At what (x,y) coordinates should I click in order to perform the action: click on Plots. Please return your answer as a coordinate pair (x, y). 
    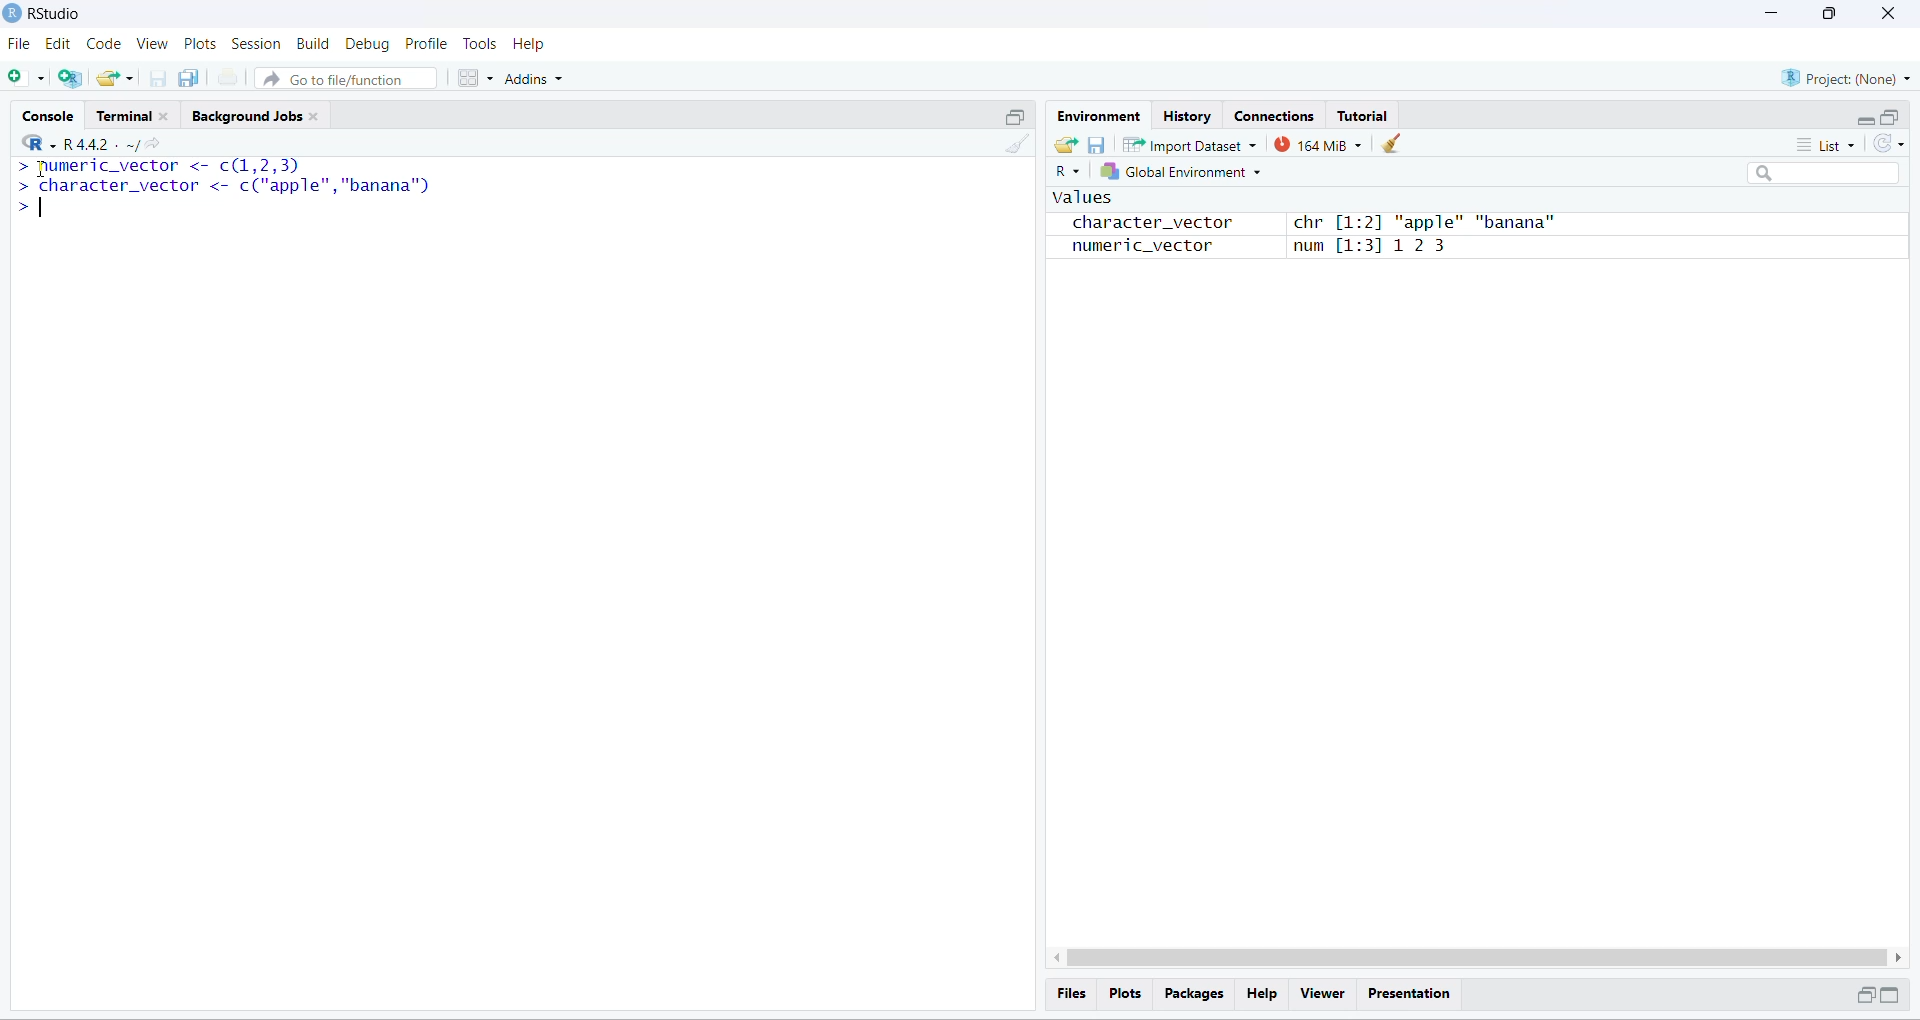
    Looking at the image, I should click on (1123, 992).